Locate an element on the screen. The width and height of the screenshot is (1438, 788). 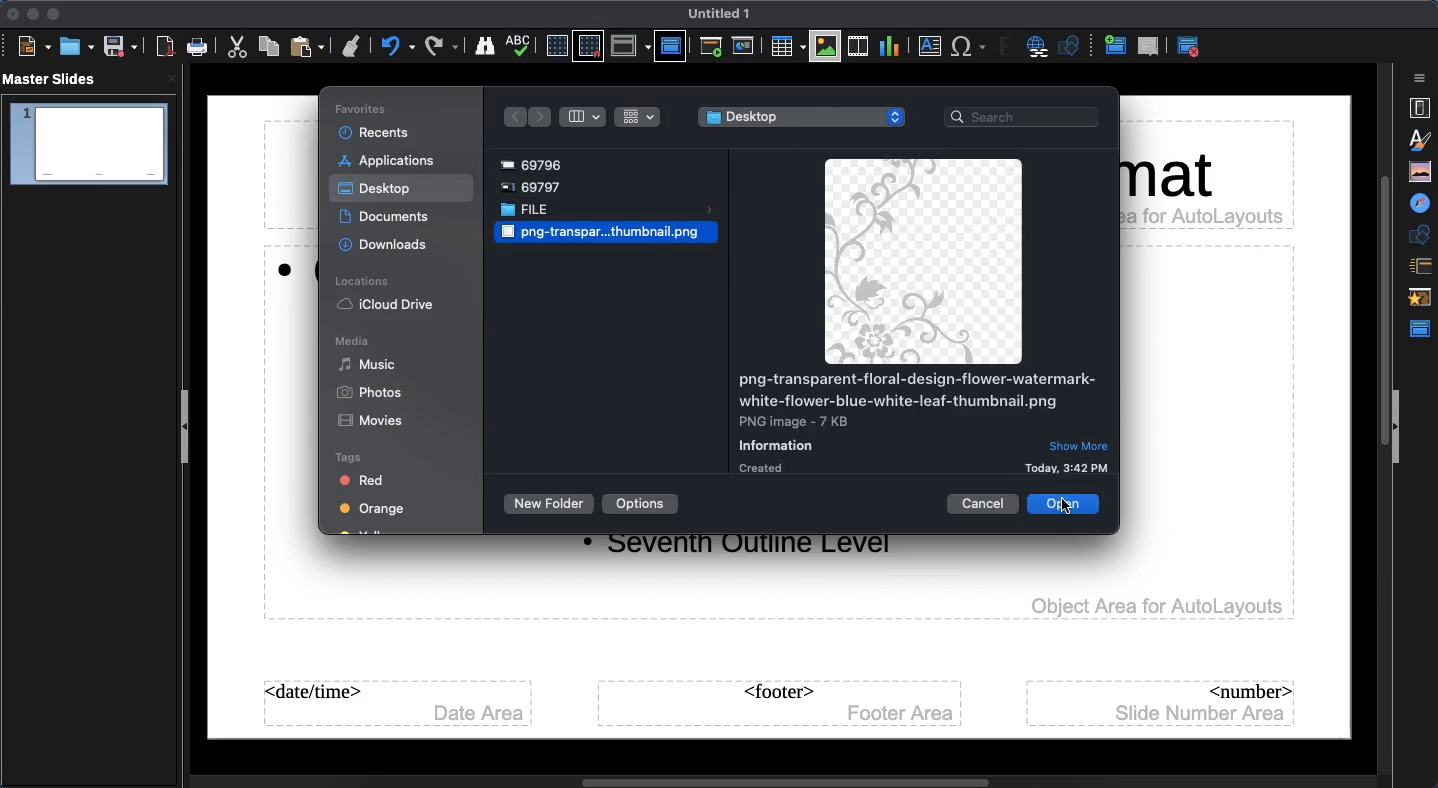
Display grid is located at coordinates (555, 45).